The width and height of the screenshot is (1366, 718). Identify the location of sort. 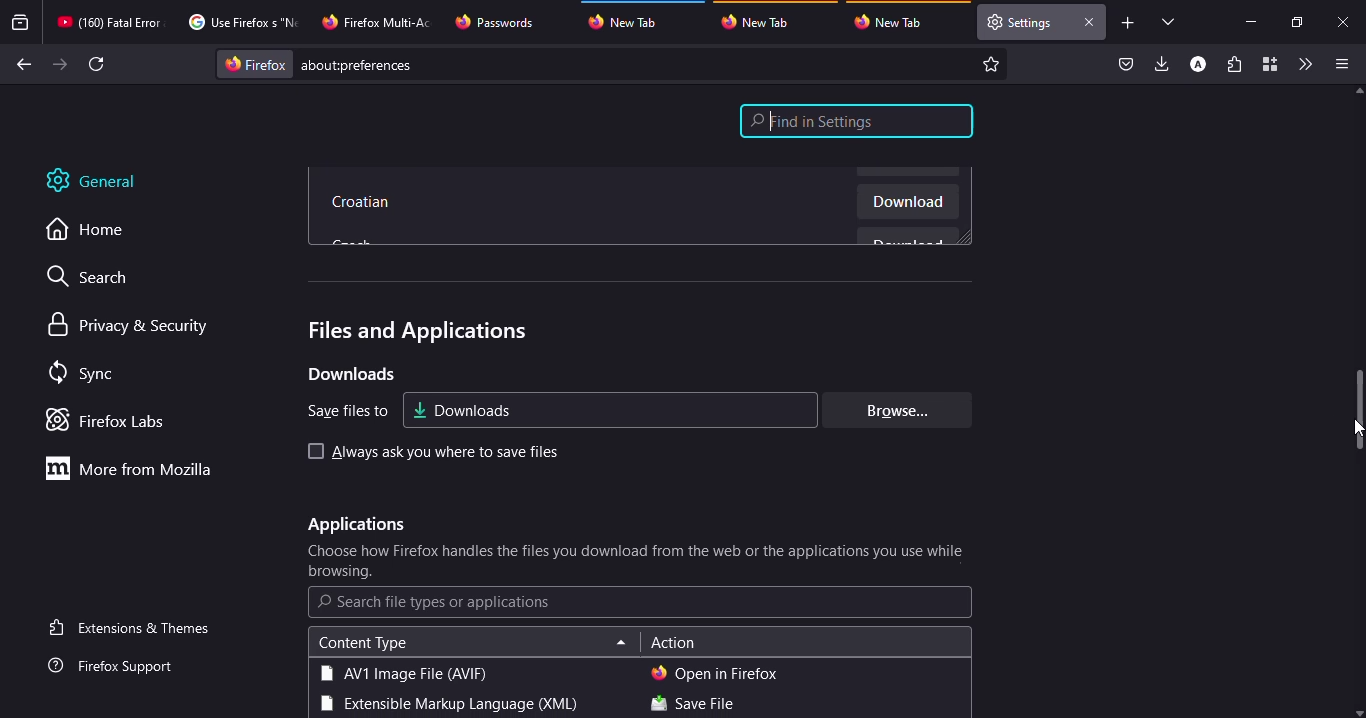
(621, 644).